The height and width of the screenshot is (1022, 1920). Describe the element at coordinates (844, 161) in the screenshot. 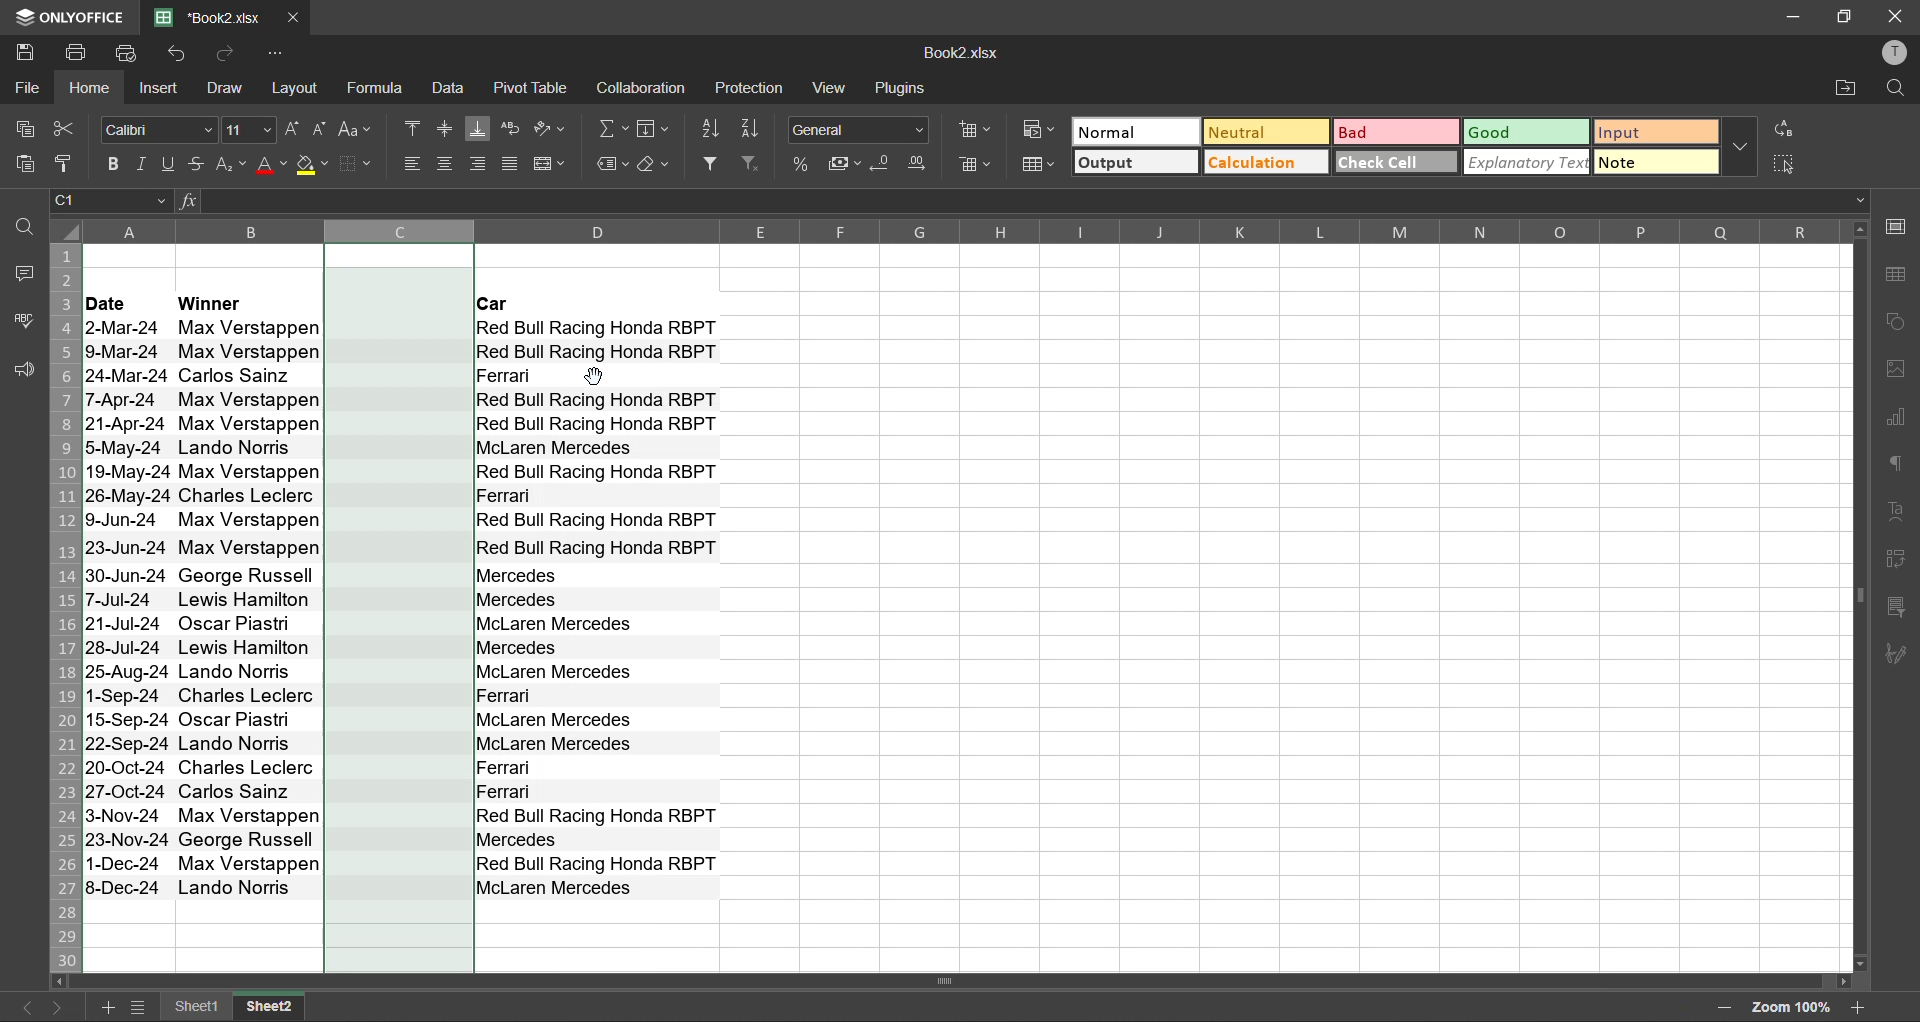

I see `accounting` at that location.